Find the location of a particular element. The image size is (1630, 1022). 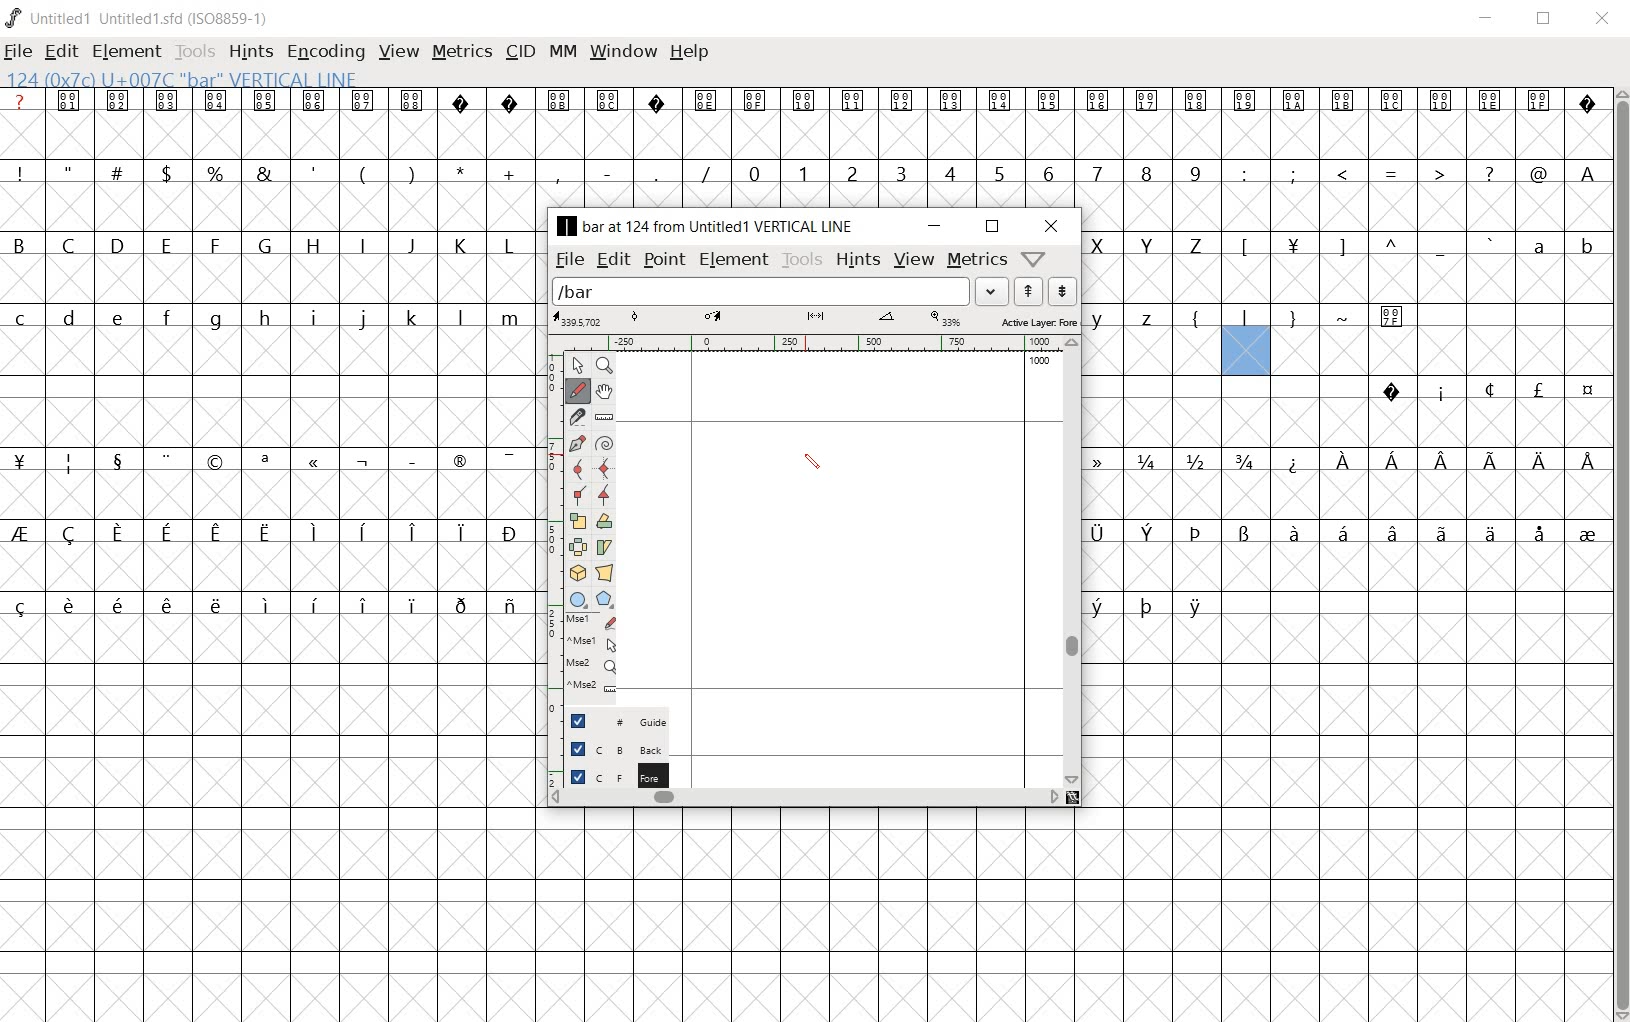

hints is located at coordinates (251, 52).